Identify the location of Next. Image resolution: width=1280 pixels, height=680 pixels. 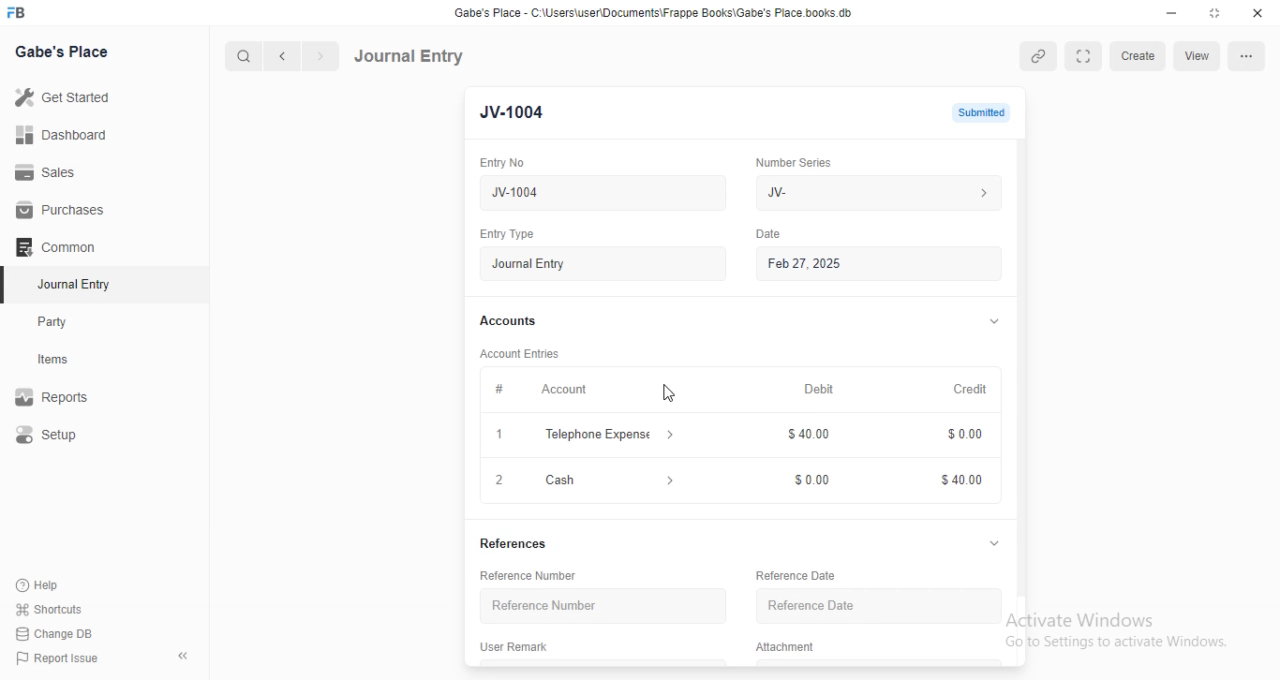
(319, 56).